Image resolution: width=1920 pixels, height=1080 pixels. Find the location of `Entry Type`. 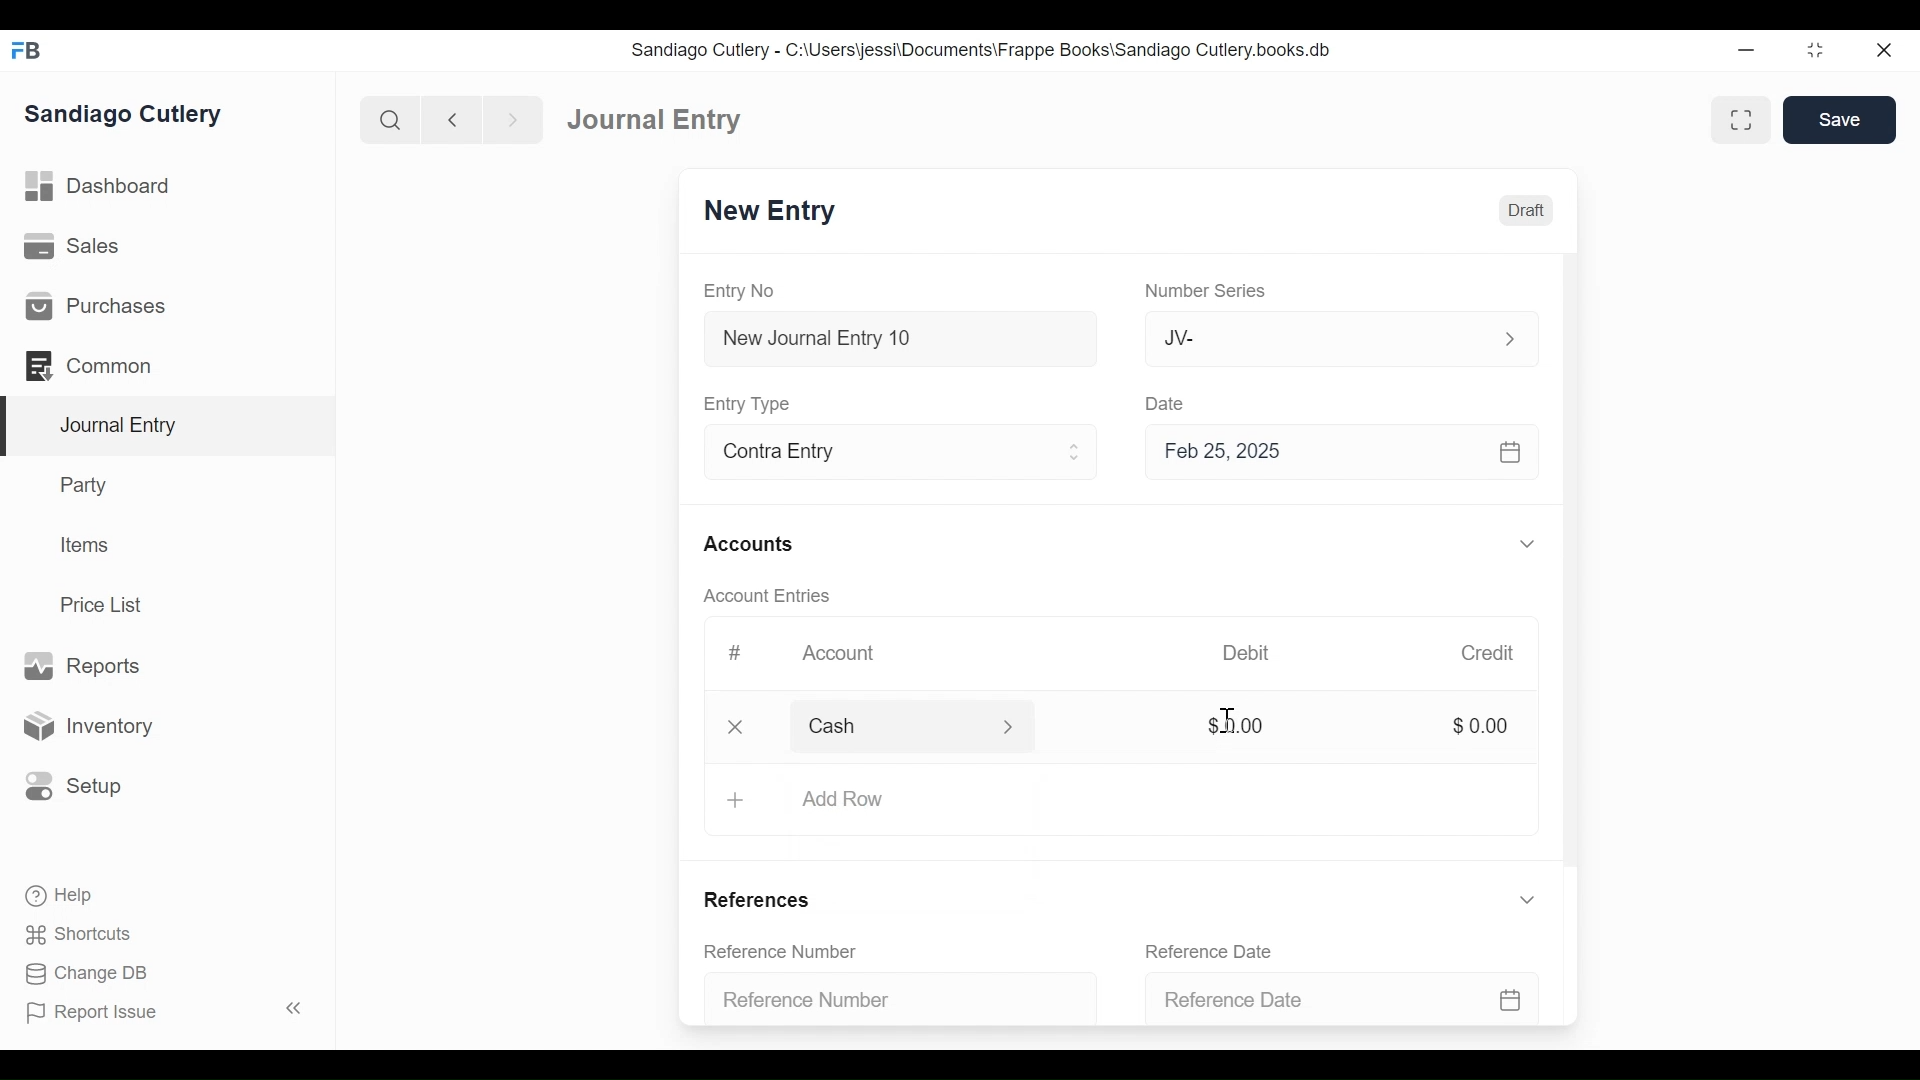

Entry Type is located at coordinates (753, 403).